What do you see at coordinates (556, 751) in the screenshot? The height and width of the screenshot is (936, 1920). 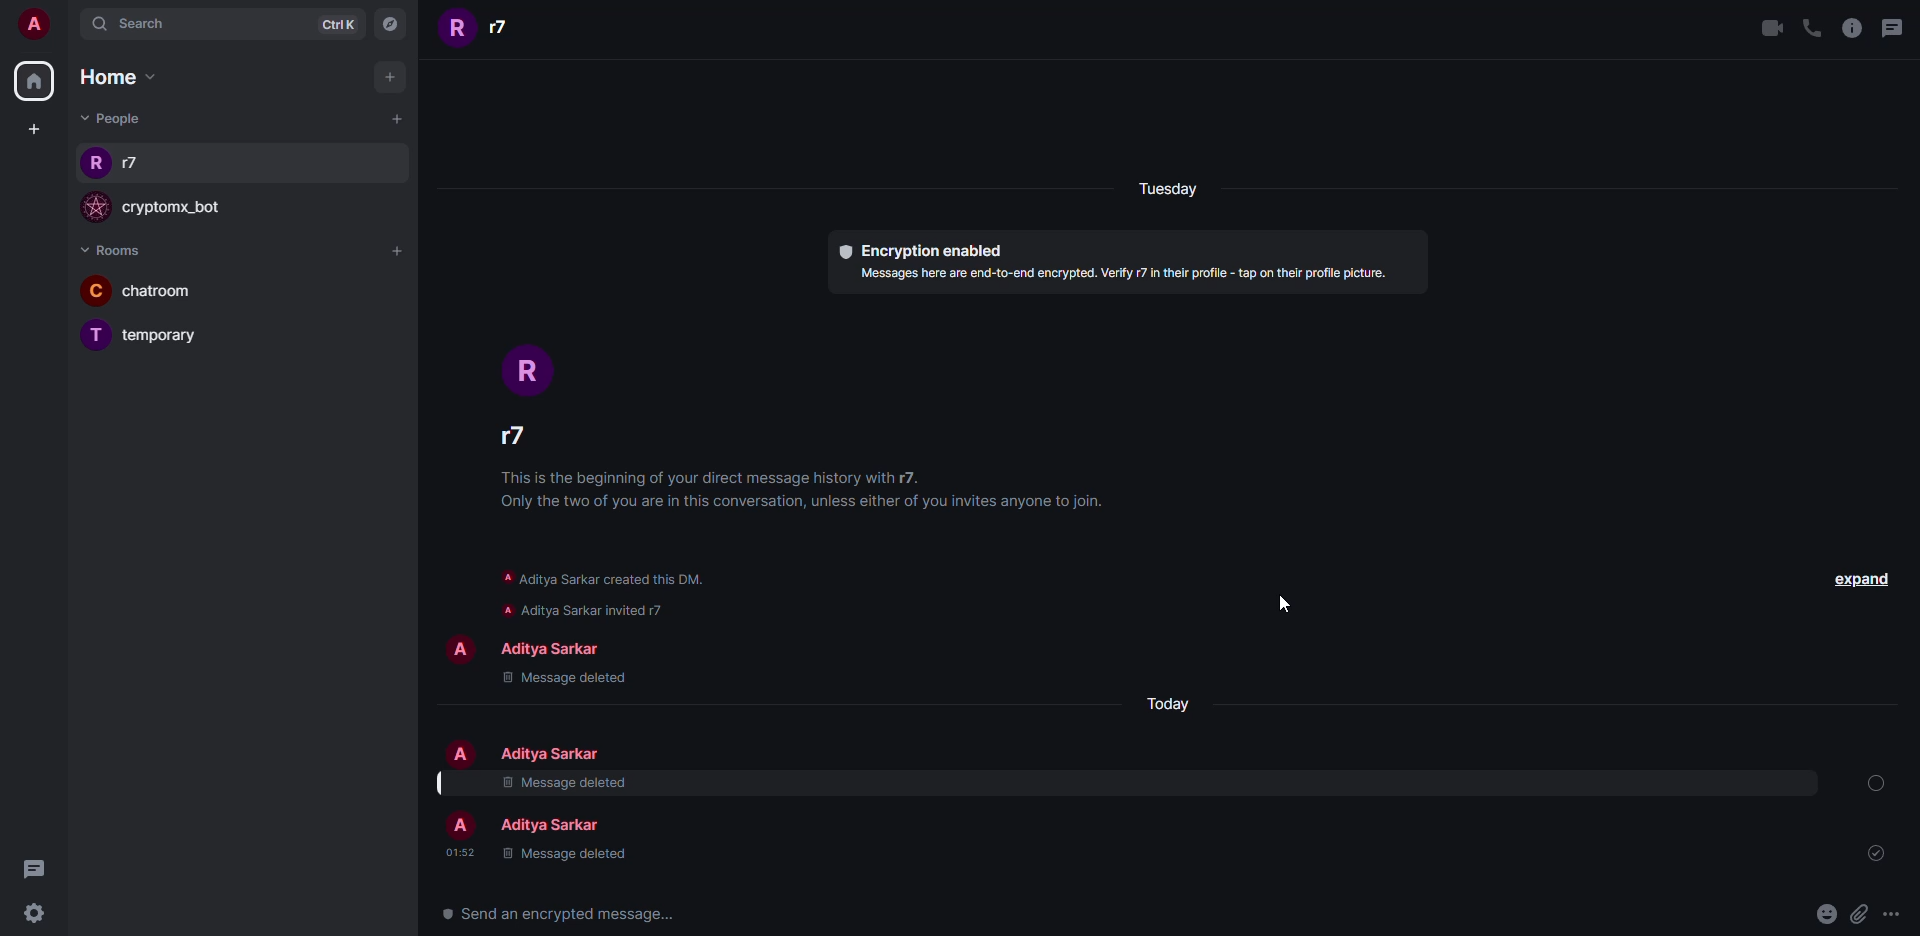 I see `people` at bounding box center [556, 751].